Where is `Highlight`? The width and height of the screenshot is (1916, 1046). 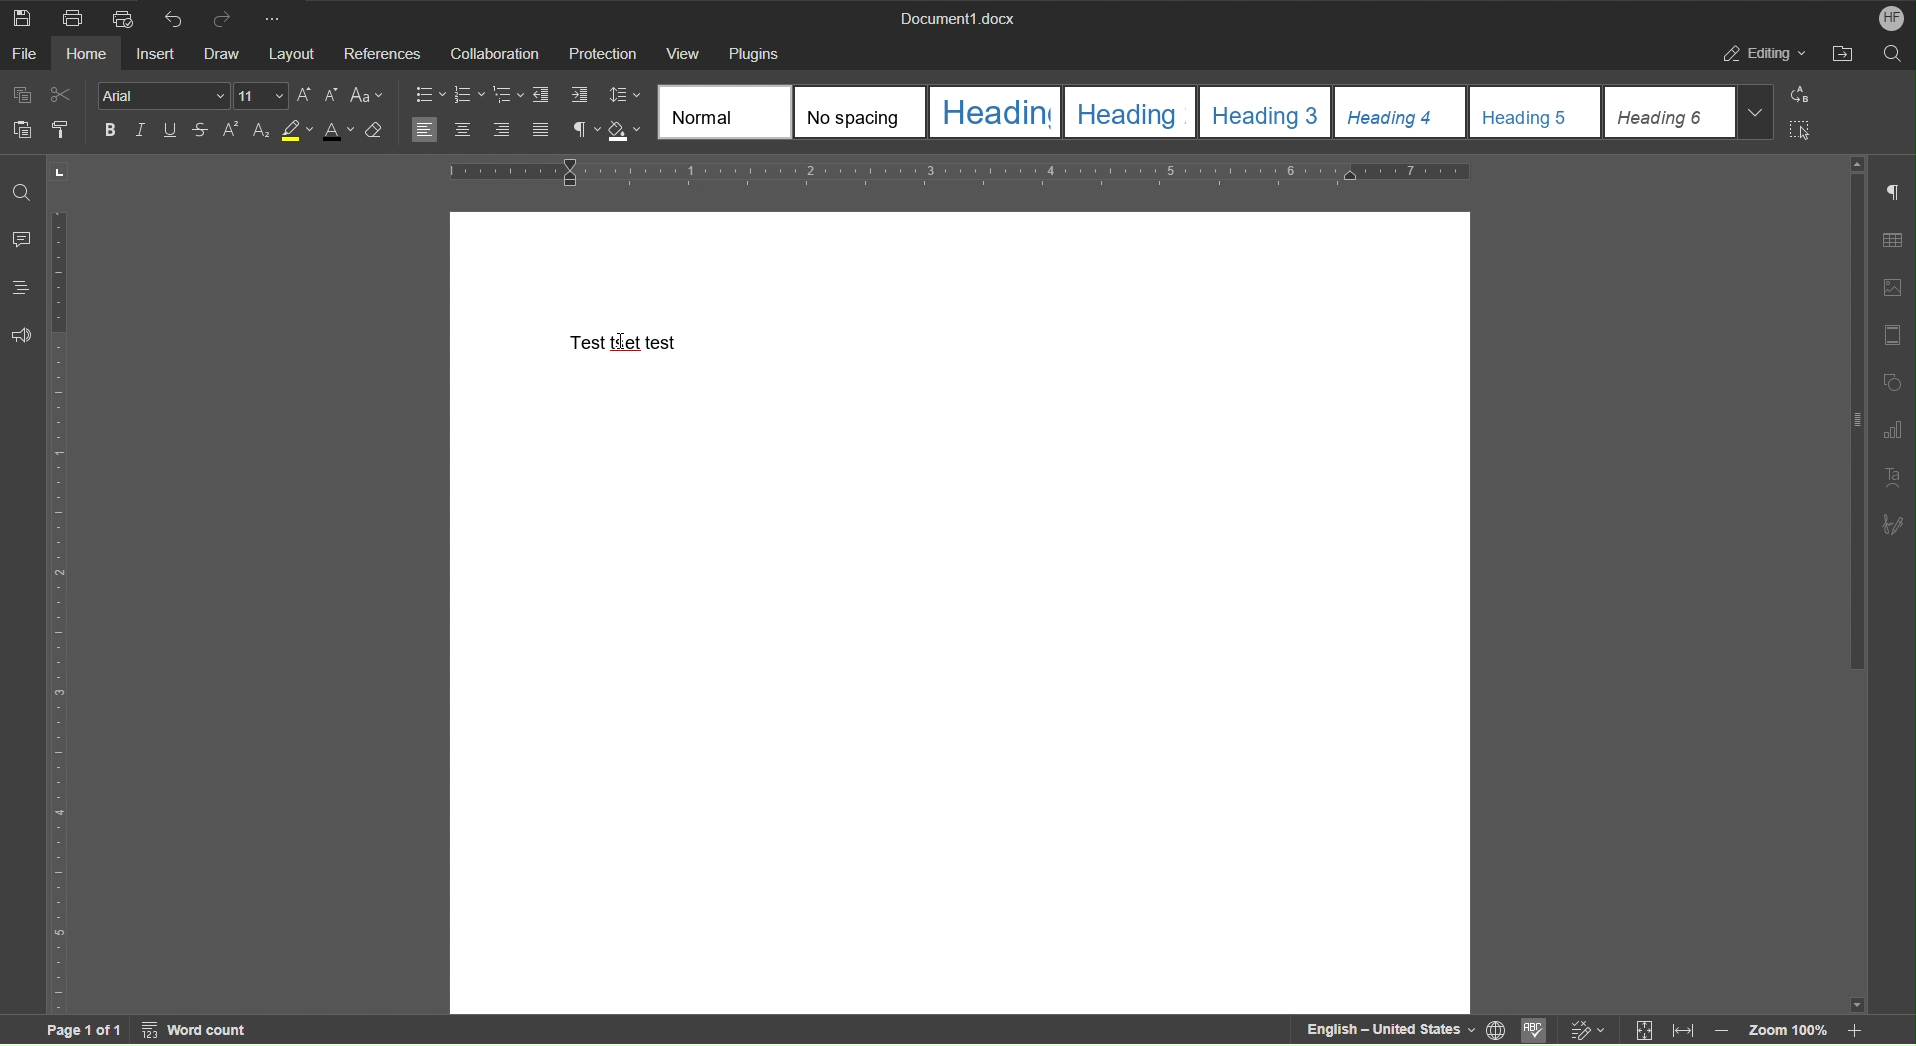
Highlight is located at coordinates (297, 131).